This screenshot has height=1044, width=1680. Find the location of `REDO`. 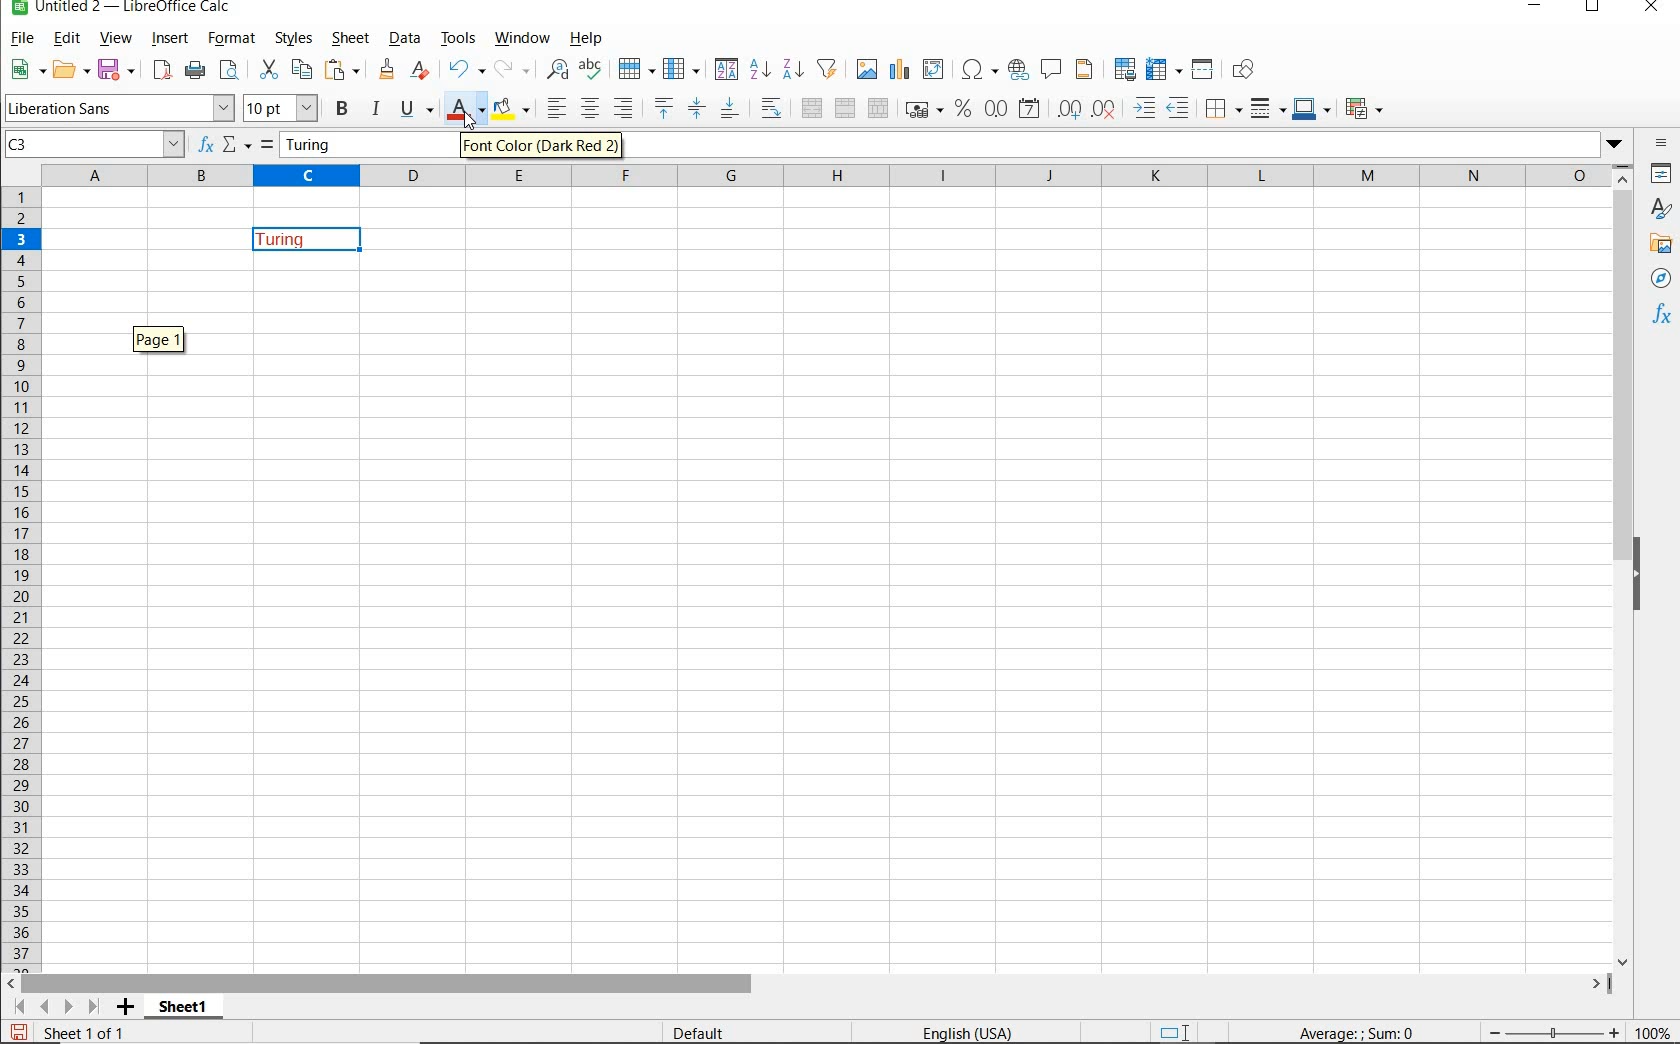

REDO is located at coordinates (514, 72).